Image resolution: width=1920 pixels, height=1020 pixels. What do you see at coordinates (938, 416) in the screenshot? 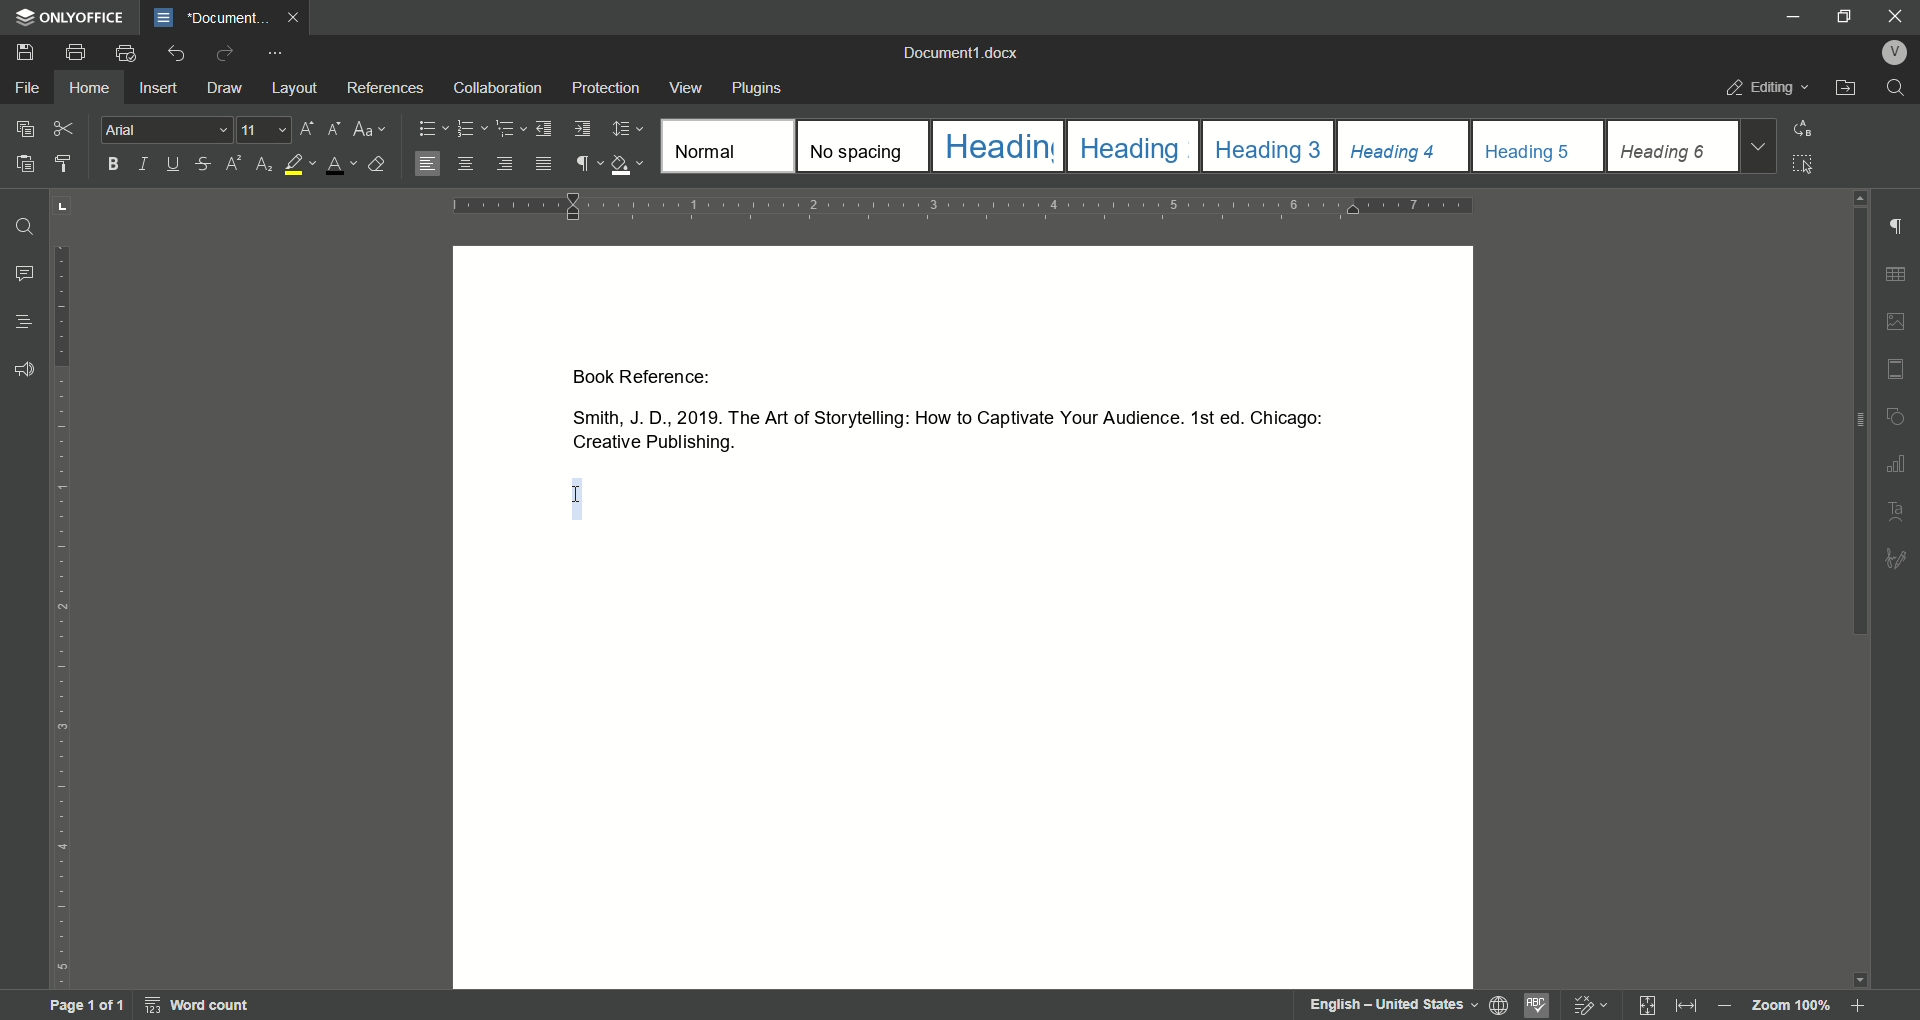
I see `Smith. J. D.. 2019. The Art of Storytelling: How to Captivate Your Audience. 1st aid: CHicago` at bounding box center [938, 416].